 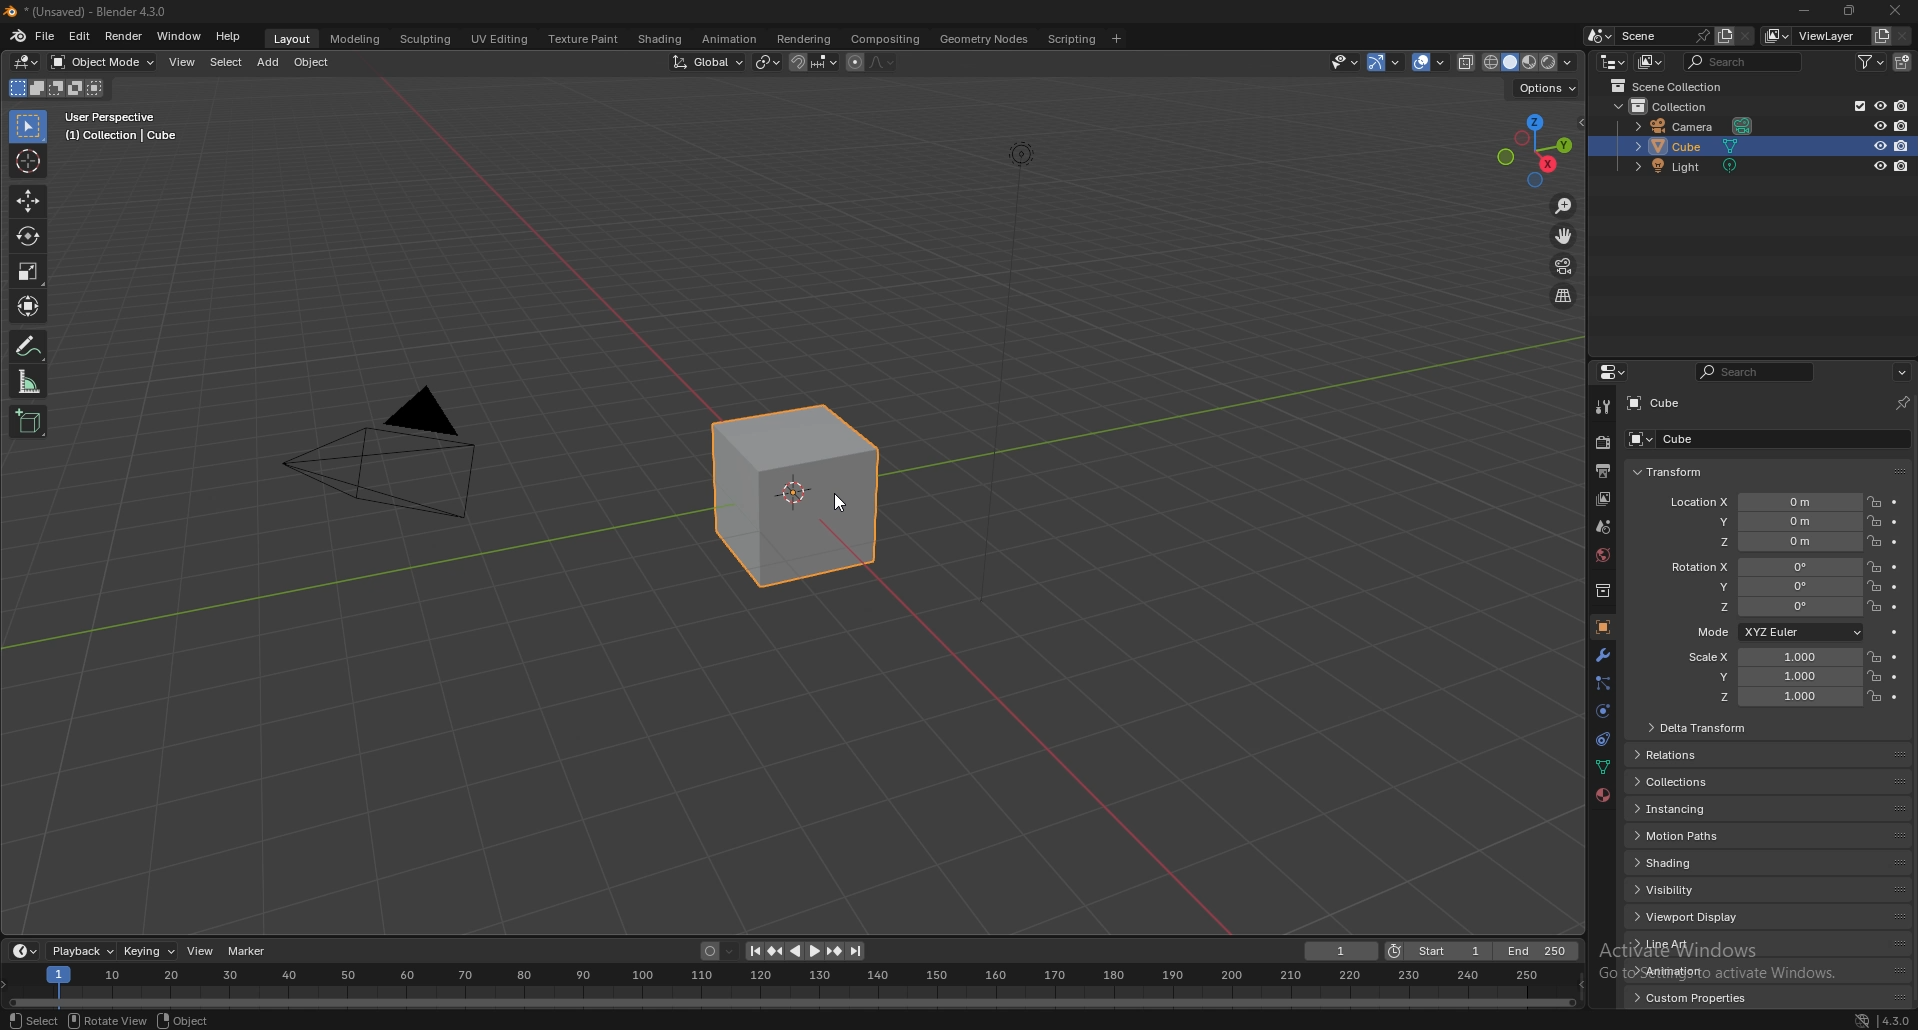 I want to click on render, so click(x=1604, y=441).